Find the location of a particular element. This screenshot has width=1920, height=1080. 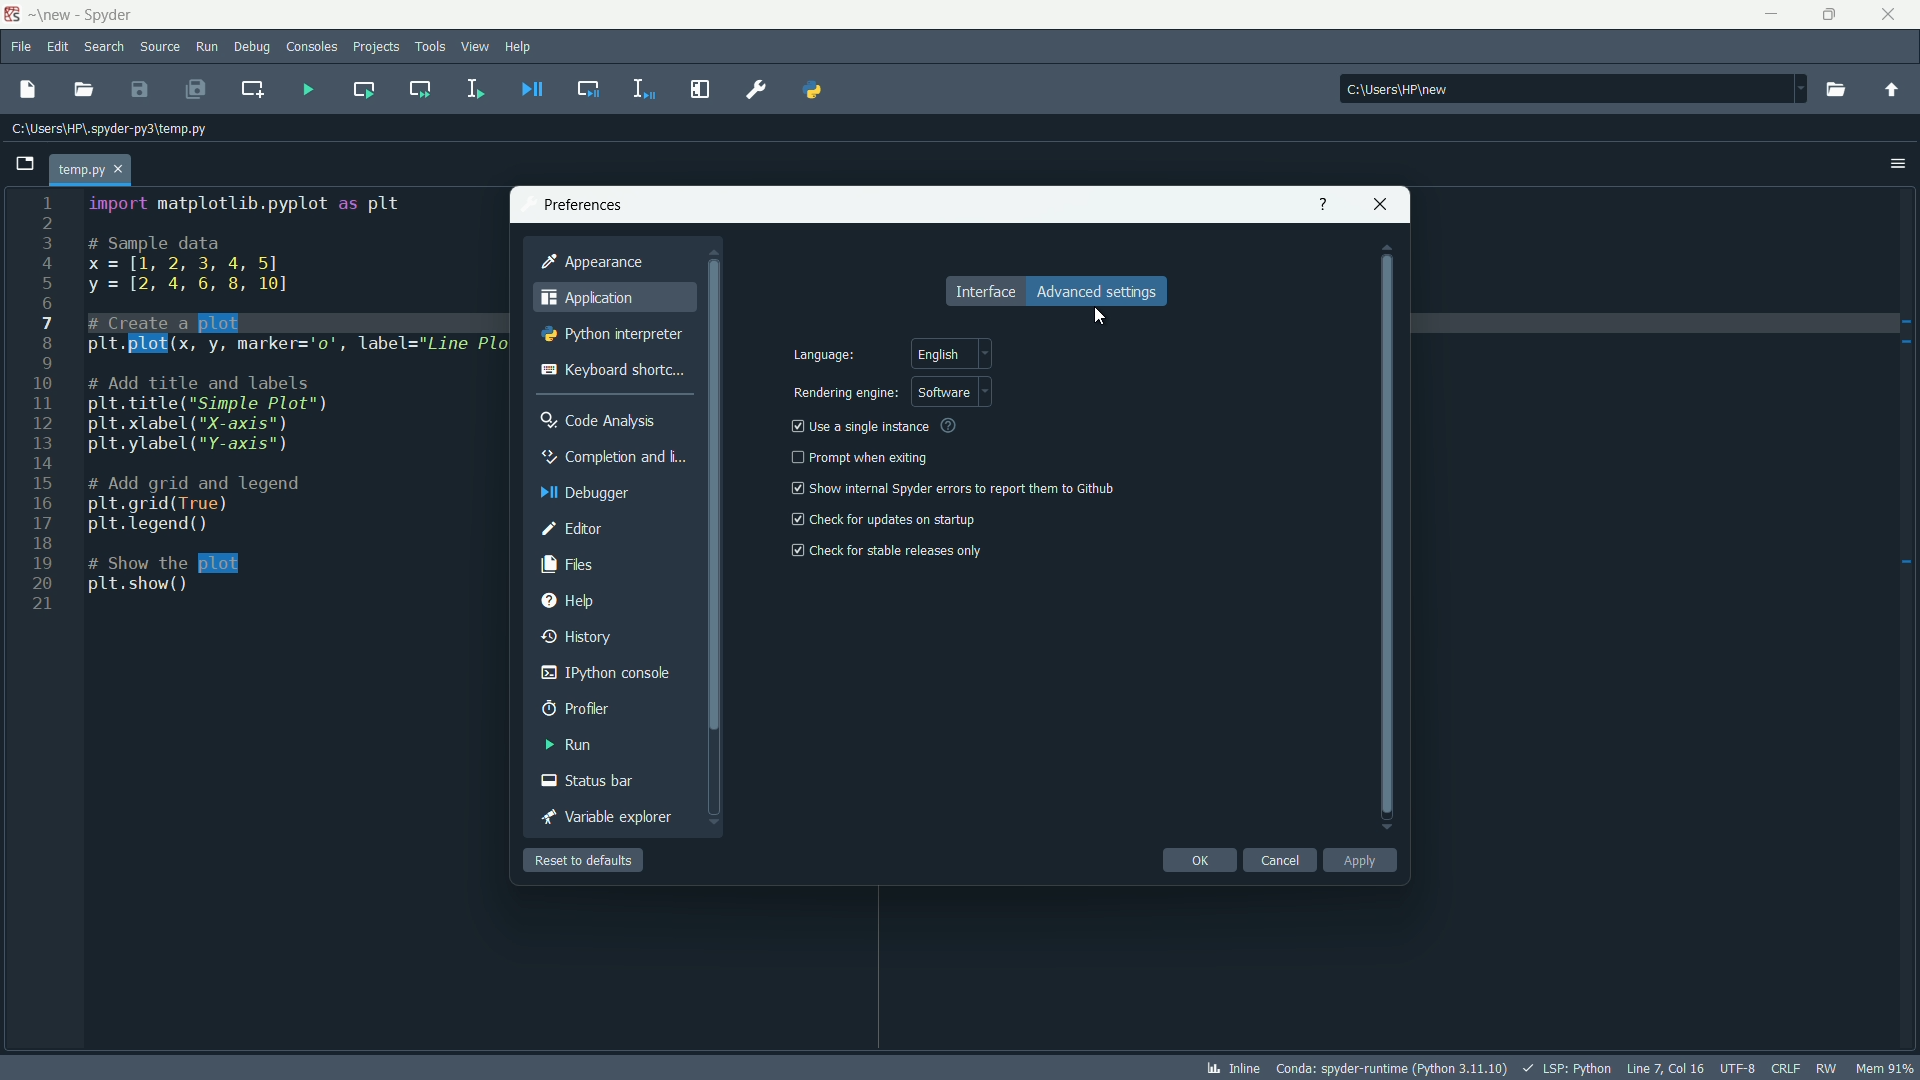

python interpreter is located at coordinates (610, 334).